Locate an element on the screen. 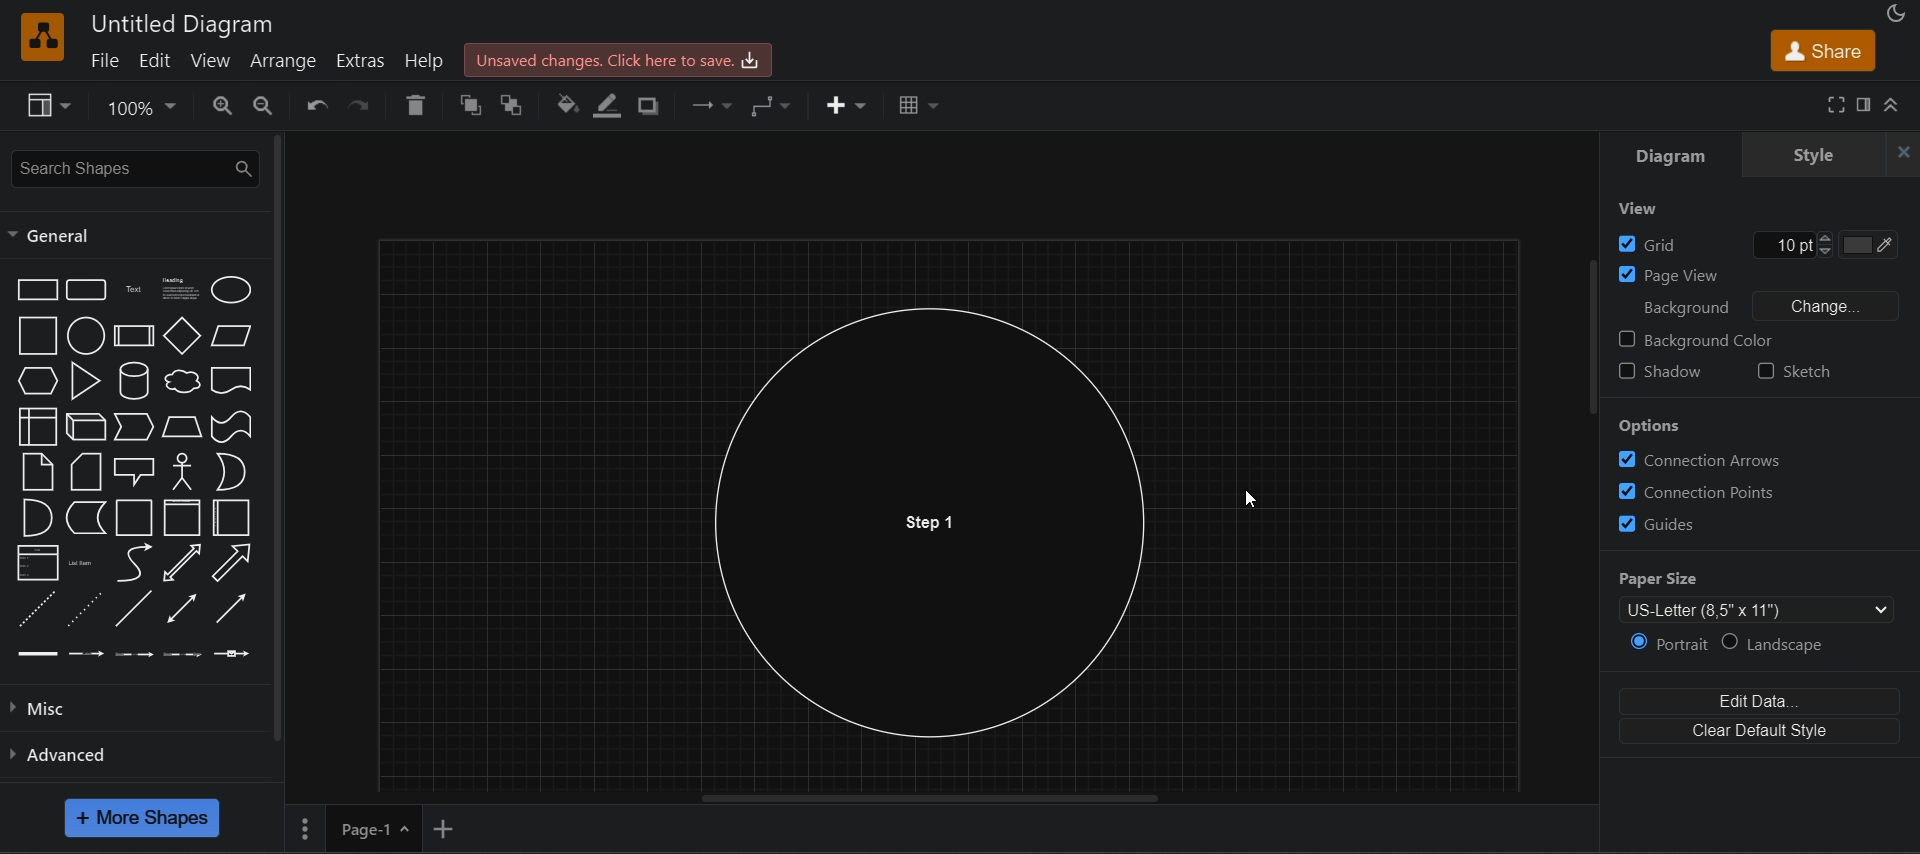  10 pt is located at coordinates (1830, 244).